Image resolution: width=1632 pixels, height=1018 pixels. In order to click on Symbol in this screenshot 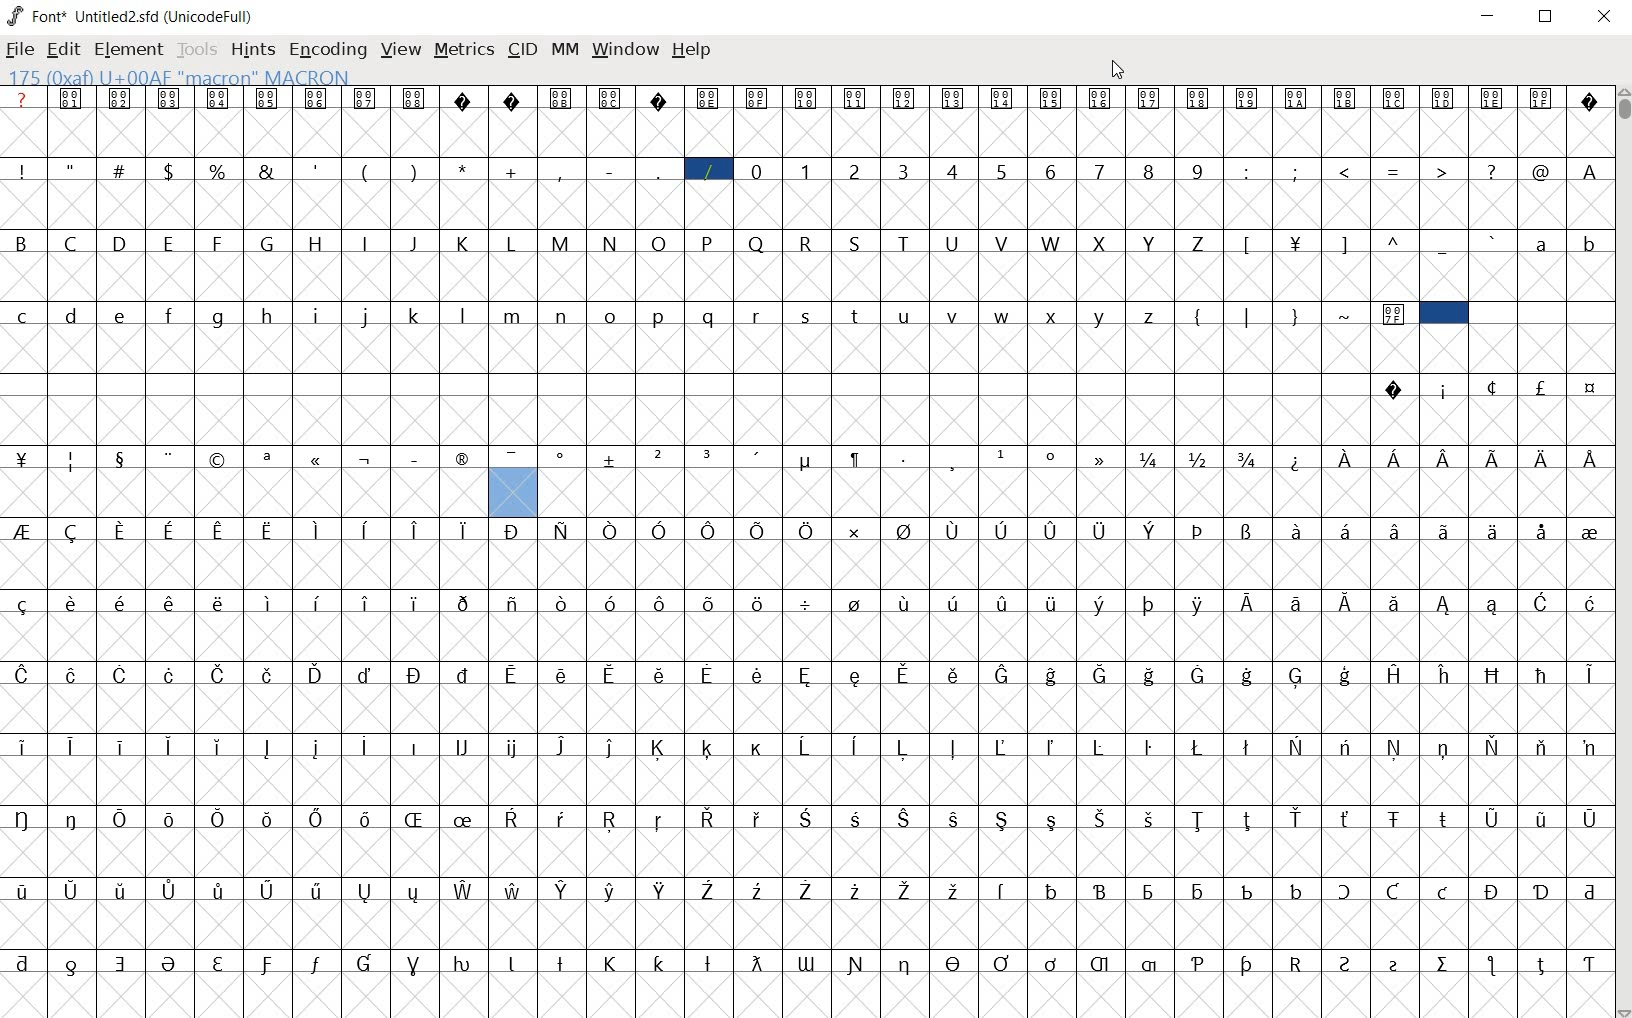, I will do `click(461, 748)`.